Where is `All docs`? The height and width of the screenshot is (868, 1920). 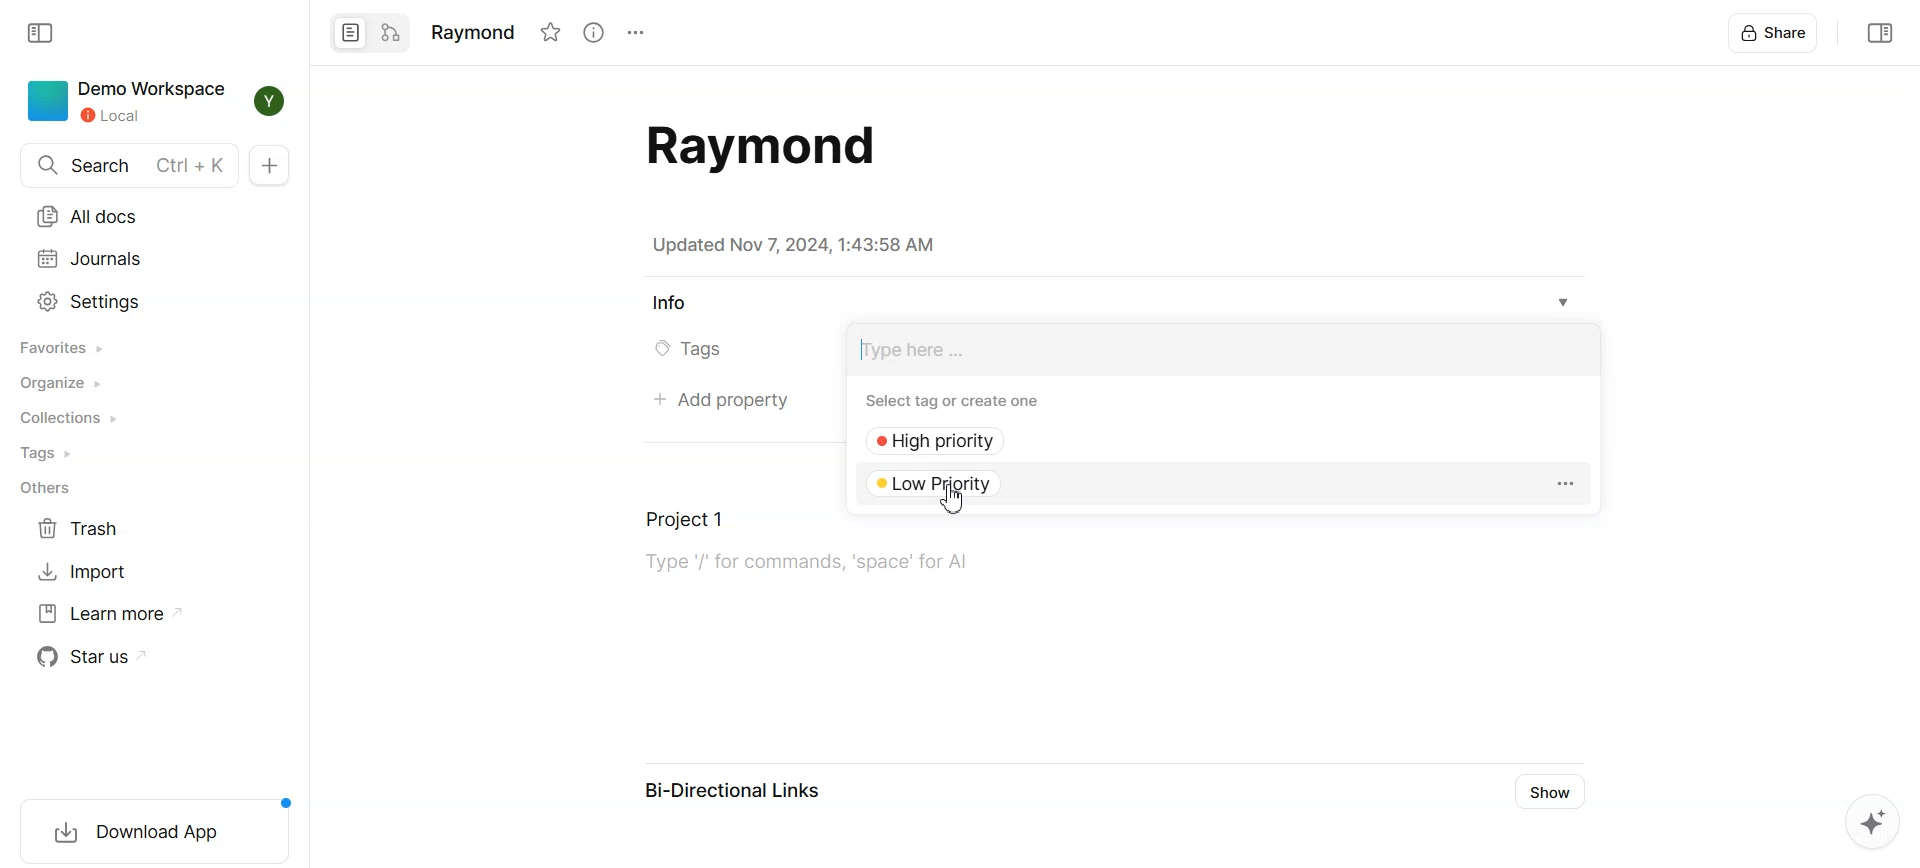 All docs is located at coordinates (91, 217).